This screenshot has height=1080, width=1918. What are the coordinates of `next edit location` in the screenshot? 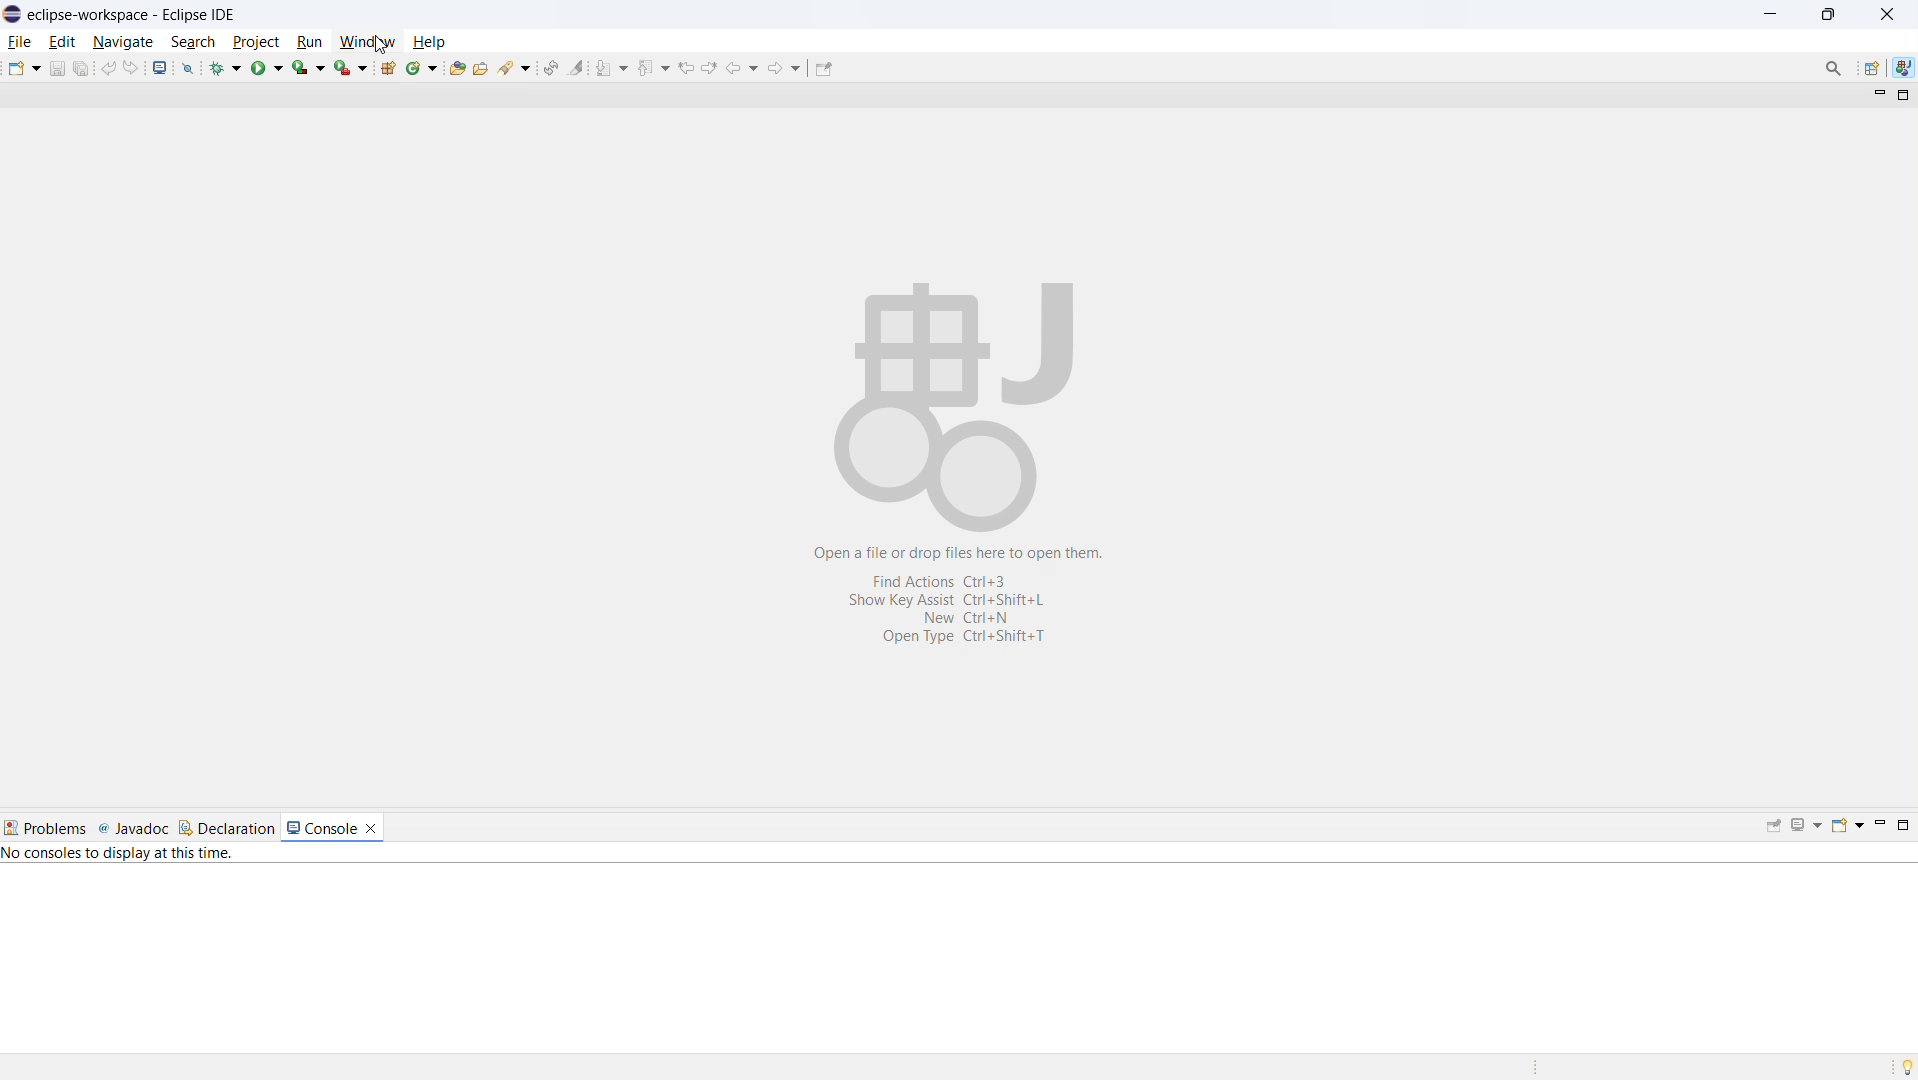 It's located at (709, 67).